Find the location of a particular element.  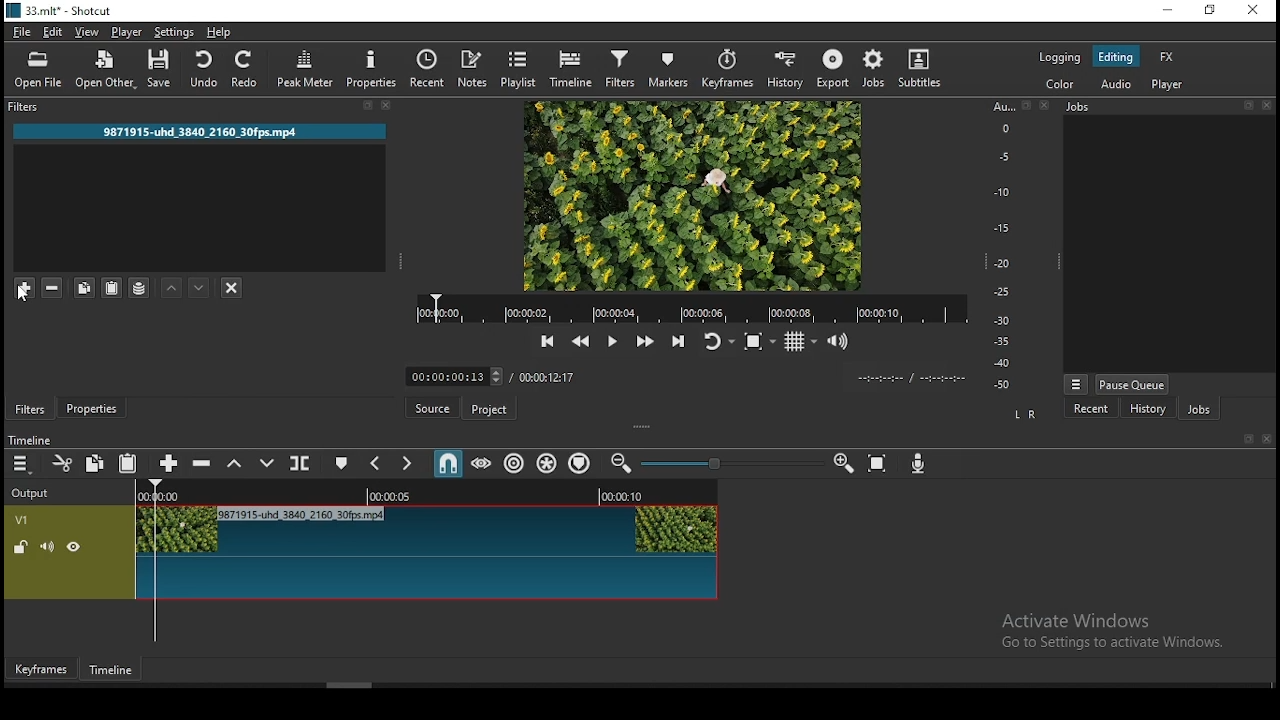

timeline menu is located at coordinates (23, 463).